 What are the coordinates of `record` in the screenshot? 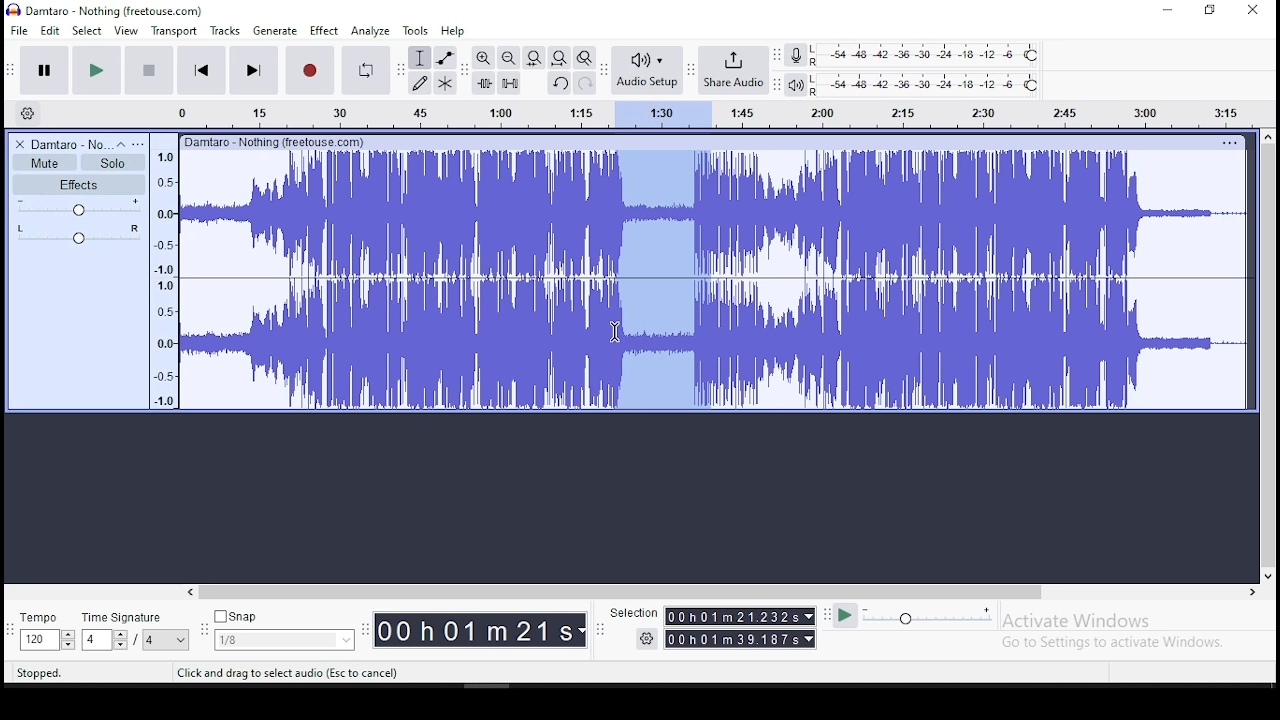 It's located at (308, 70).